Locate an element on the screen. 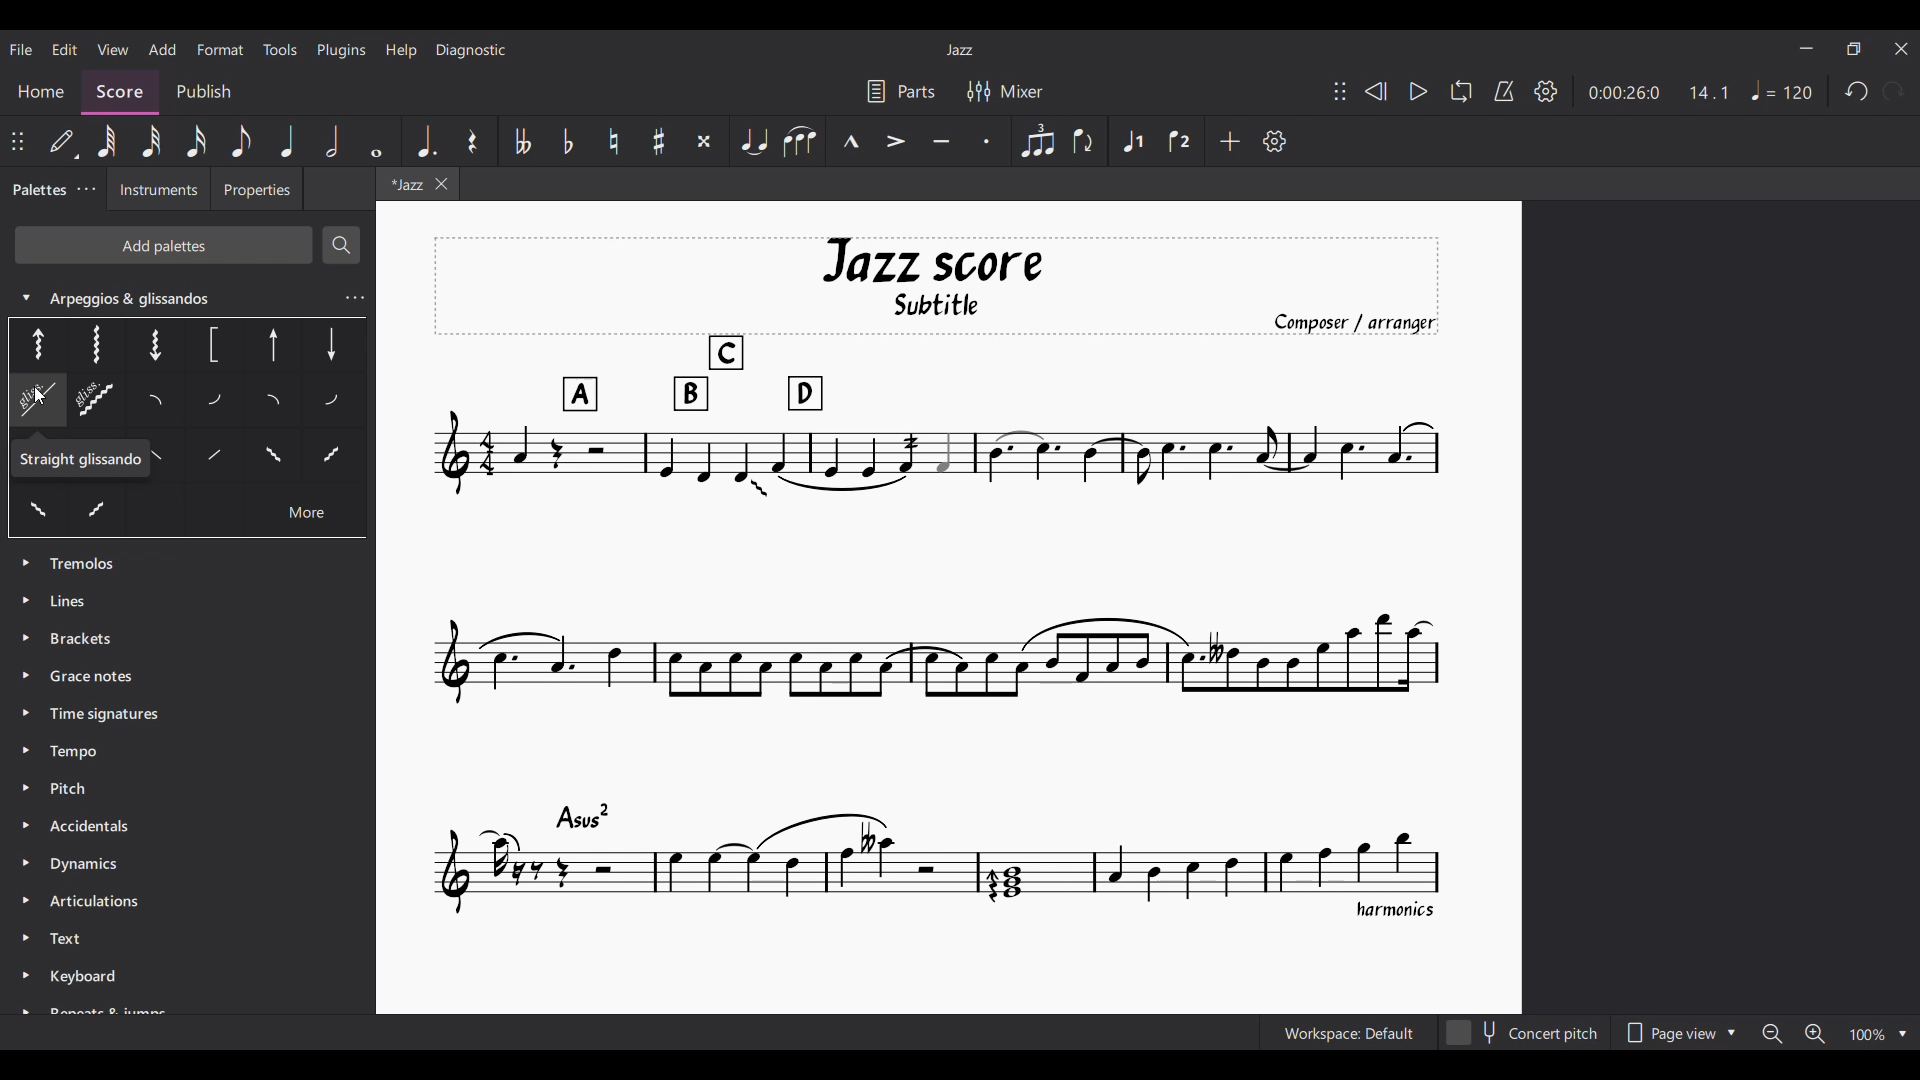 The image size is (1920, 1080). Palette settings is located at coordinates (86, 188).